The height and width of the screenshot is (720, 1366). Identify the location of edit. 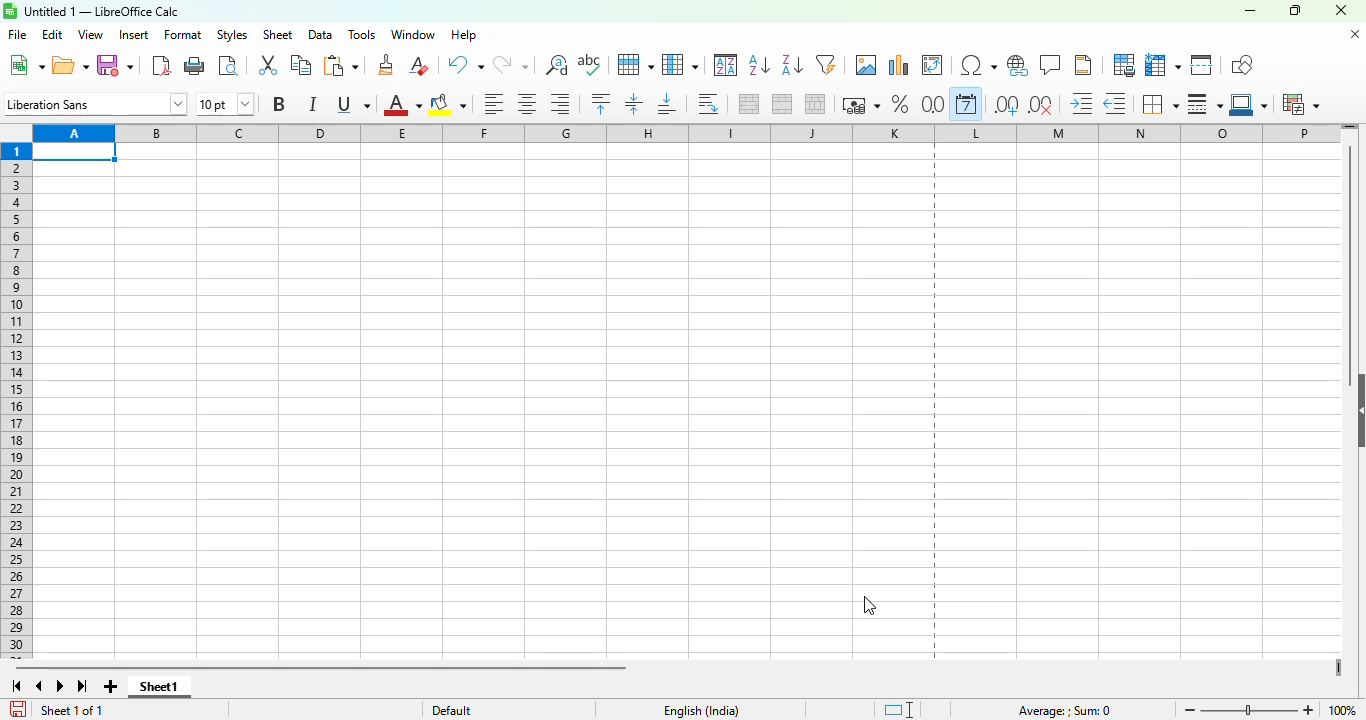
(52, 35).